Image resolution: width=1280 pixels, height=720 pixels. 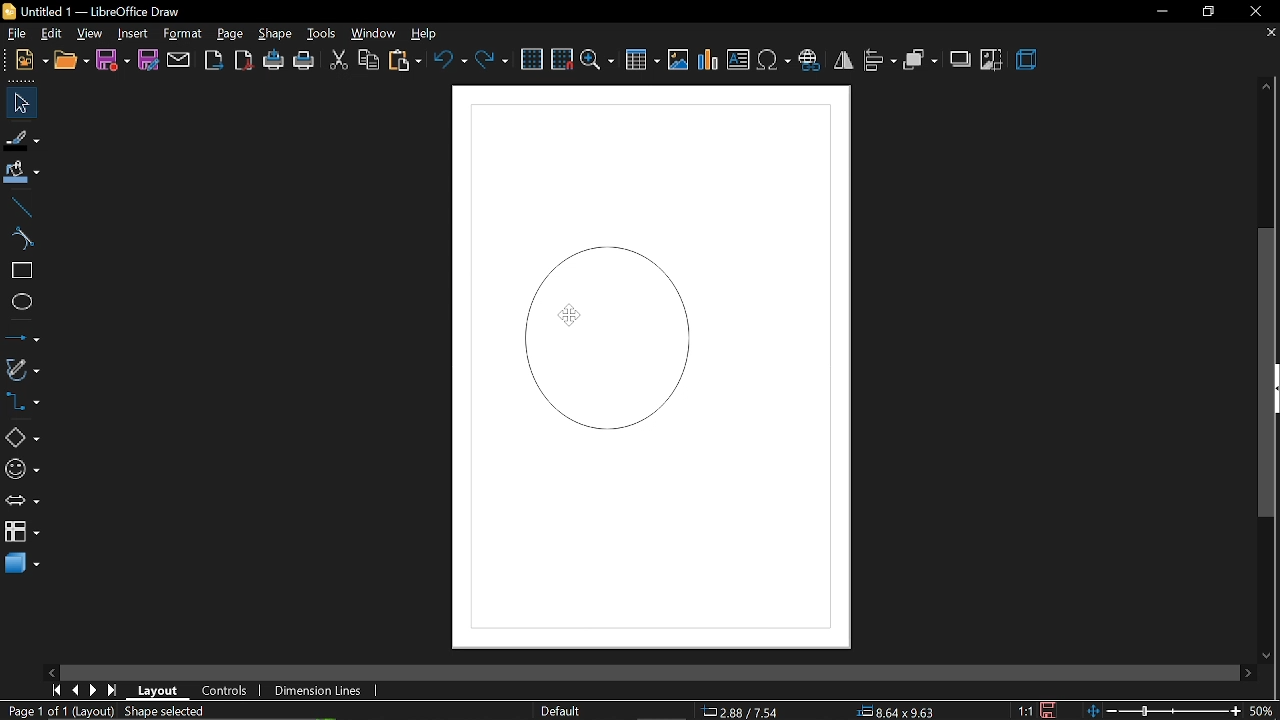 I want to click on move right, so click(x=1250, y=671).